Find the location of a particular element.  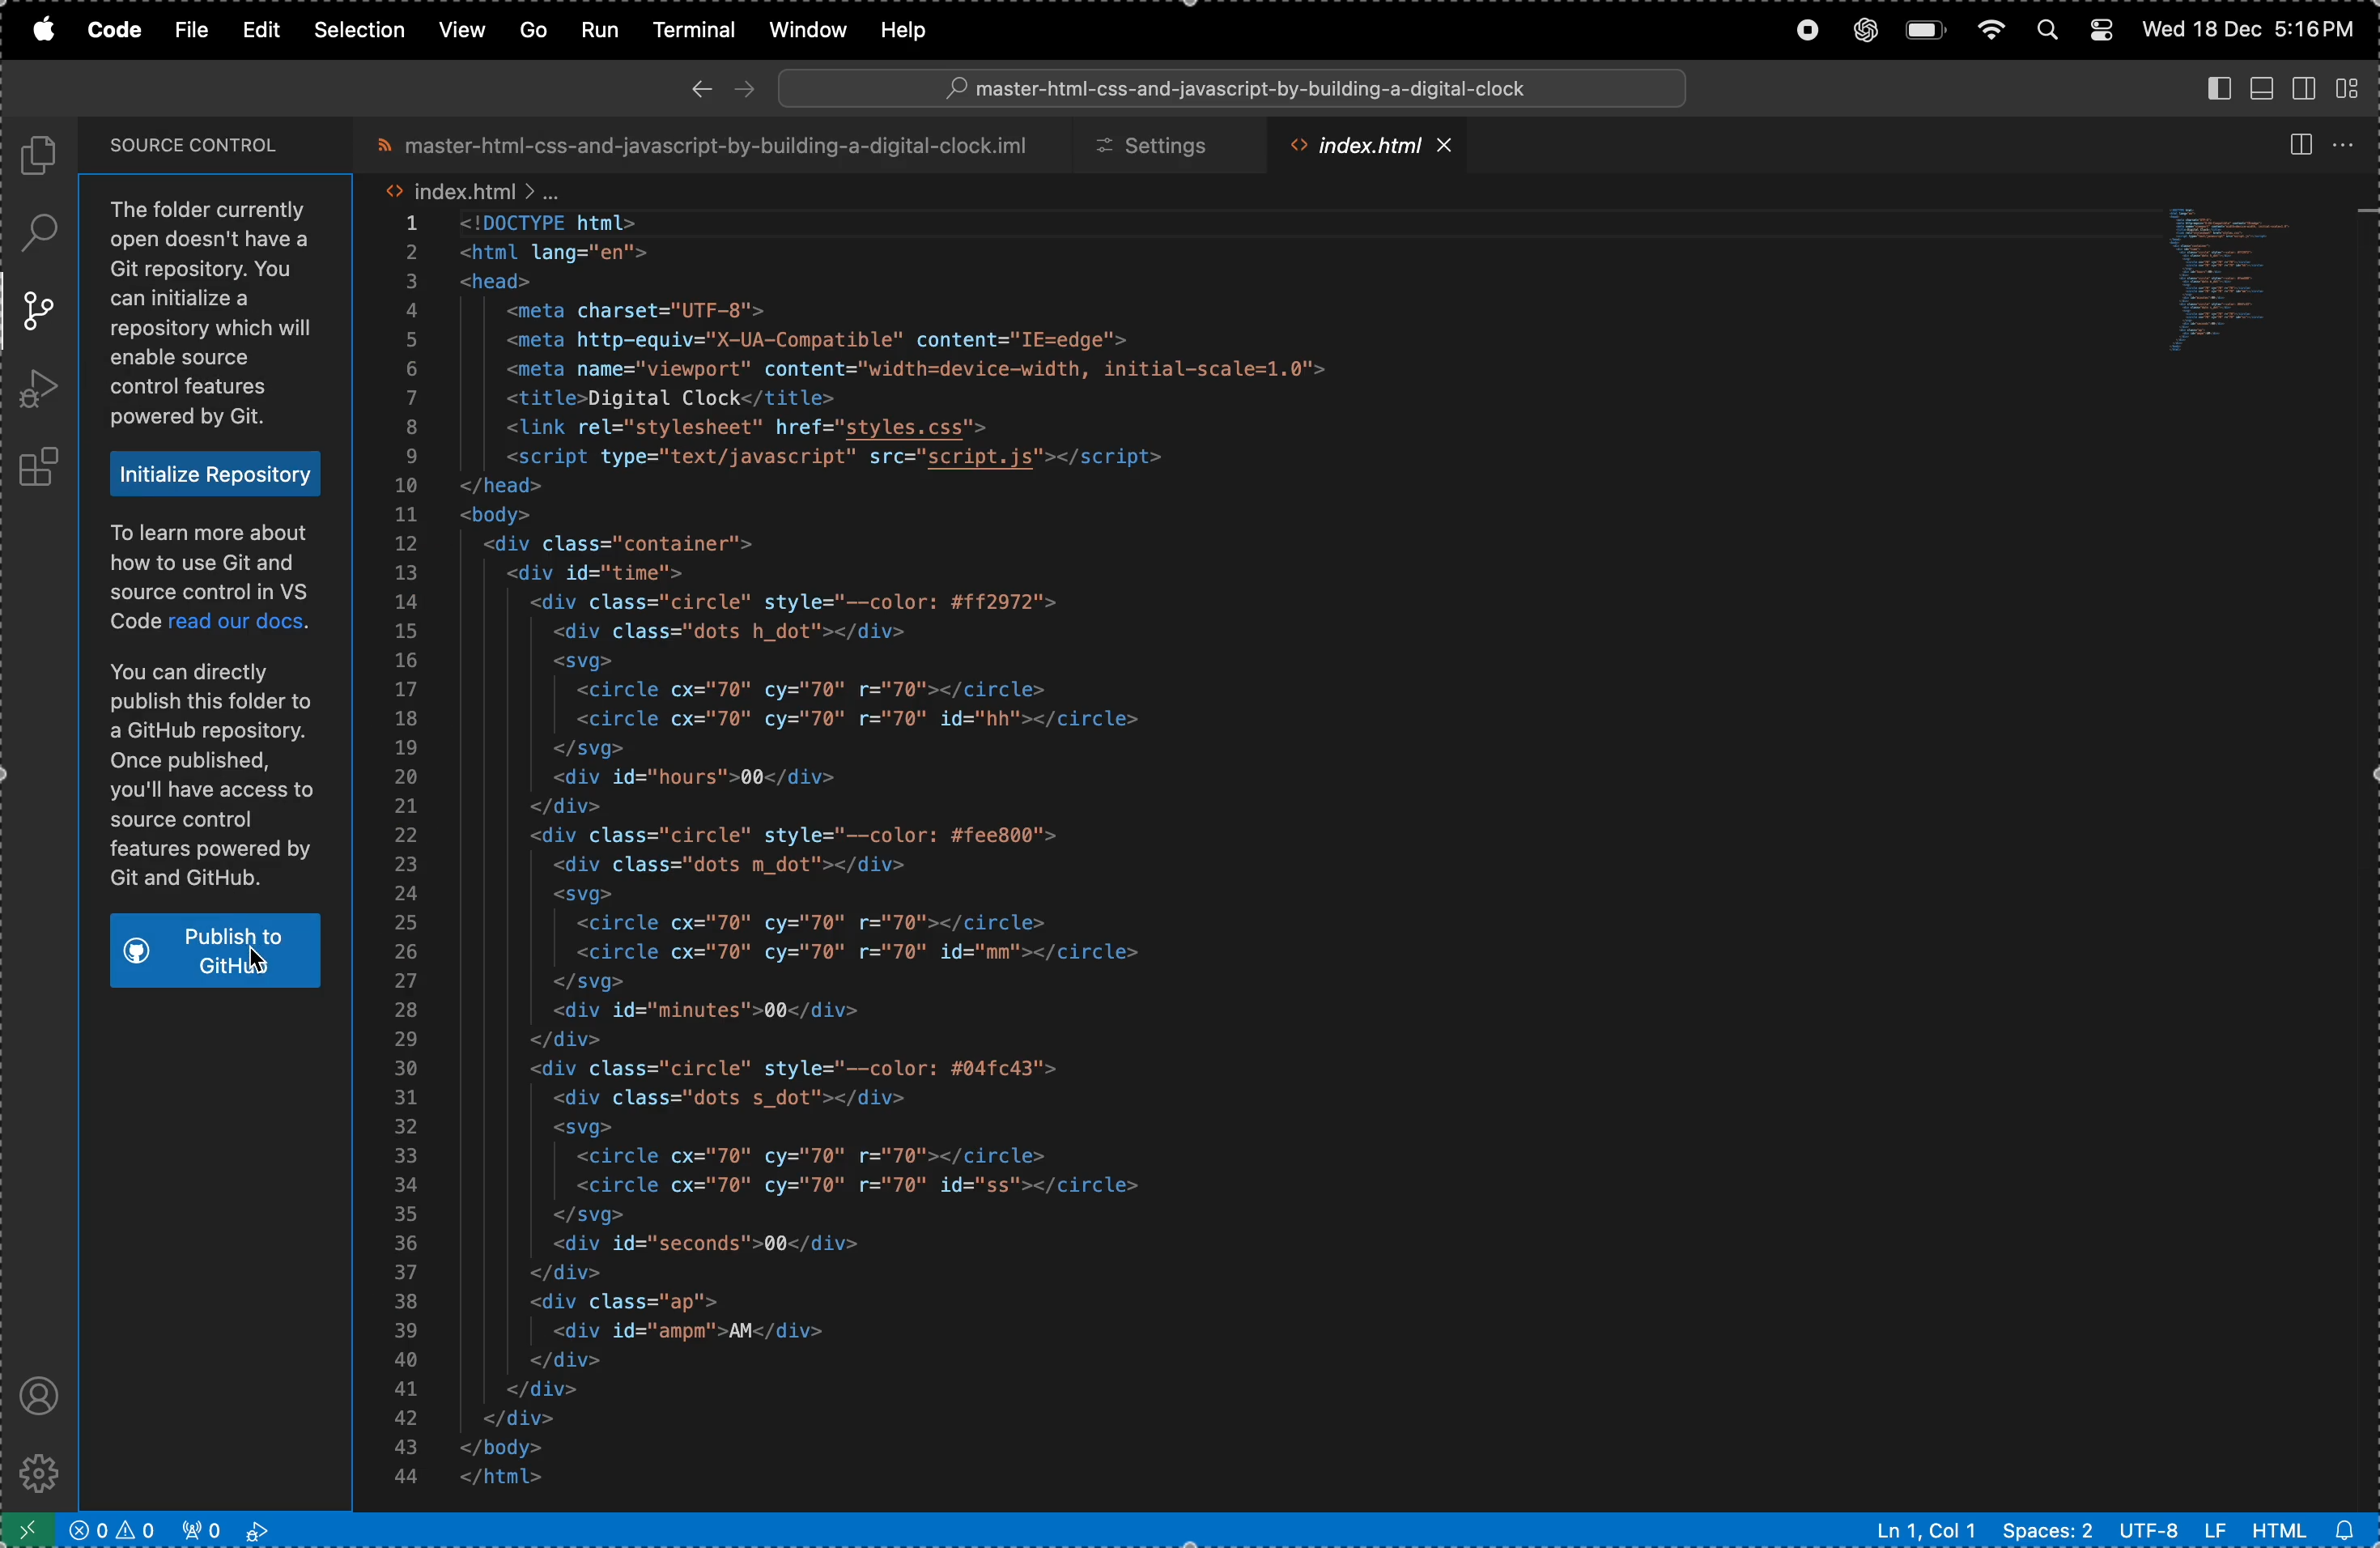

</svg> is located at coordinates (605, 750).